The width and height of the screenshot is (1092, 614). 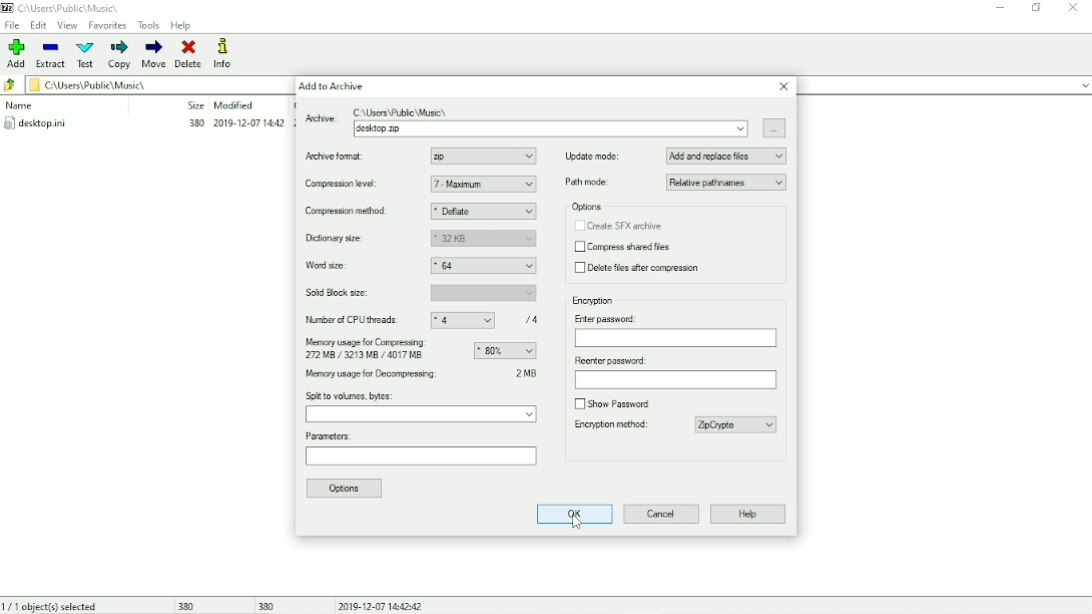 I want to click on Archive, so click(x=552, y=109).